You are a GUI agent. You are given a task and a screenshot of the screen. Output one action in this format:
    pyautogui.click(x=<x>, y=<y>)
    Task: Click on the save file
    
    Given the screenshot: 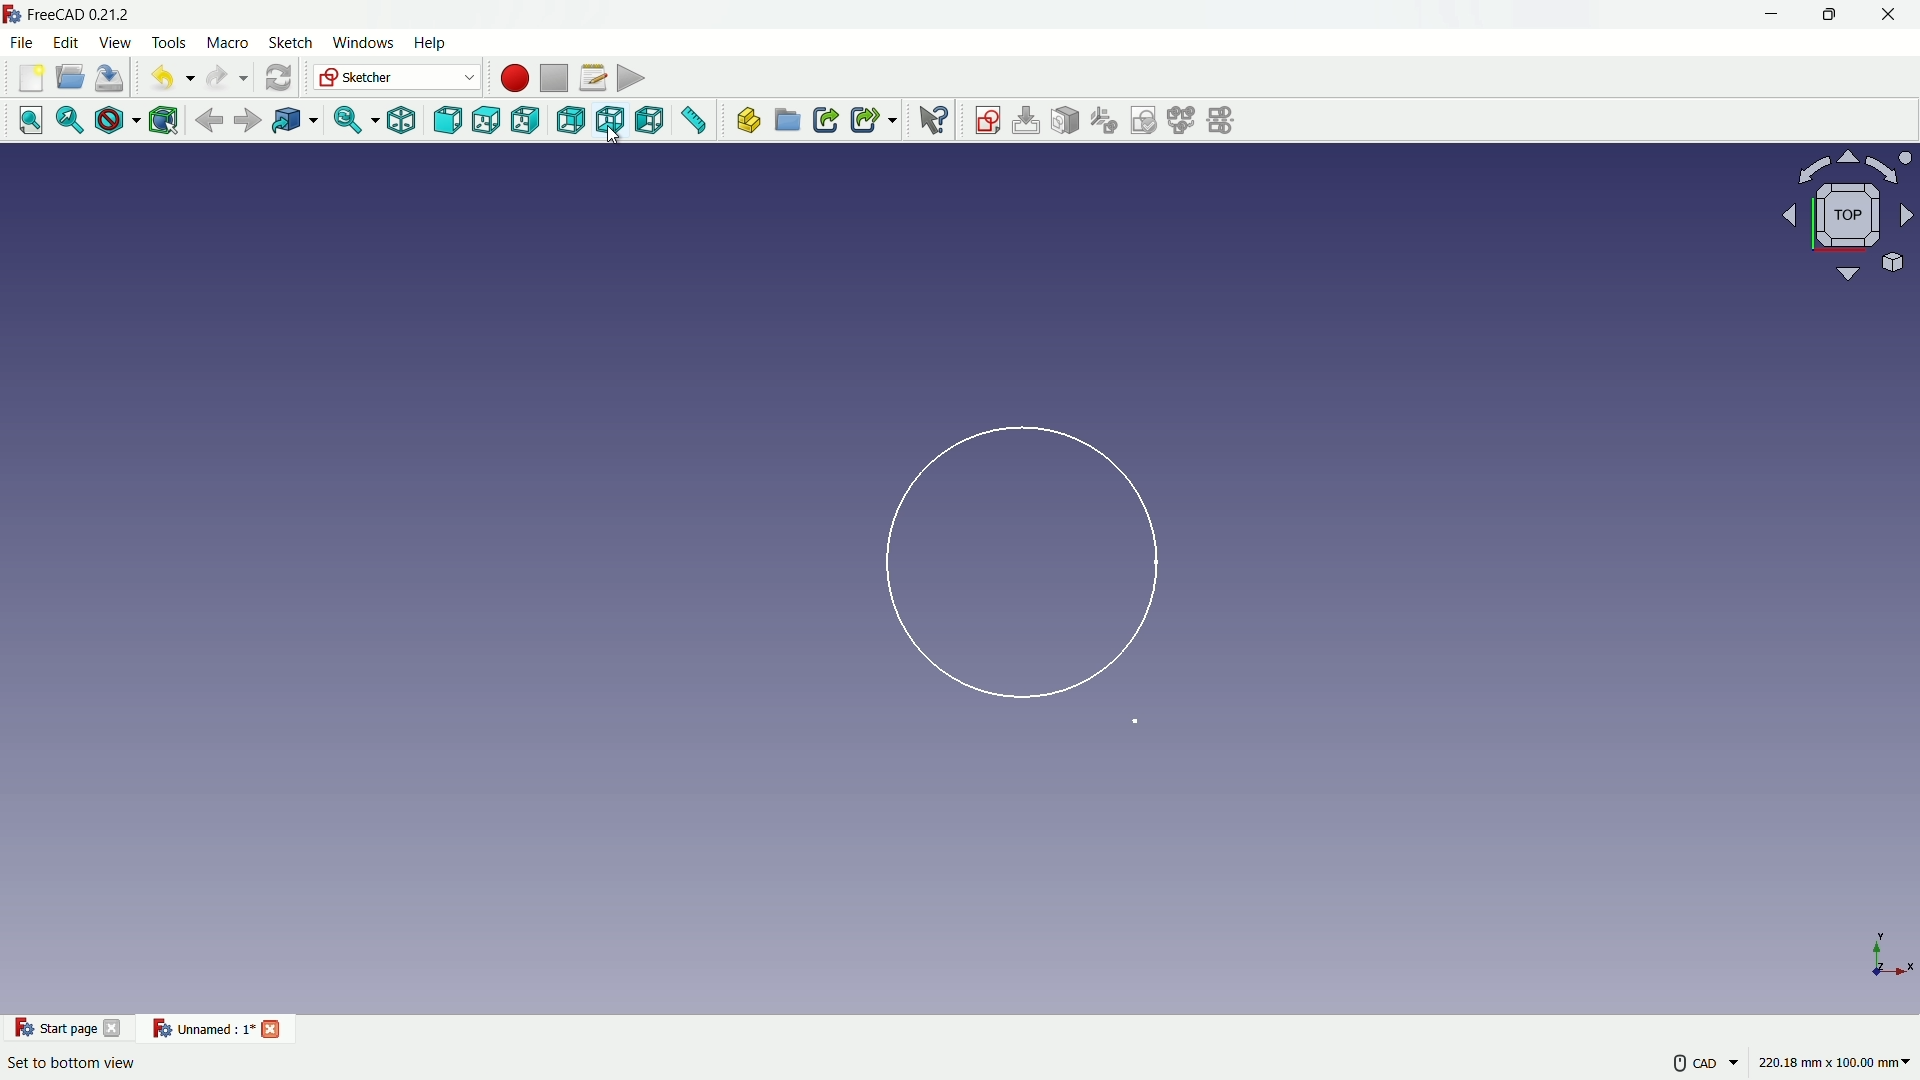 What is the action you would take?
    pyautogui.click(x=112, y=77)
    